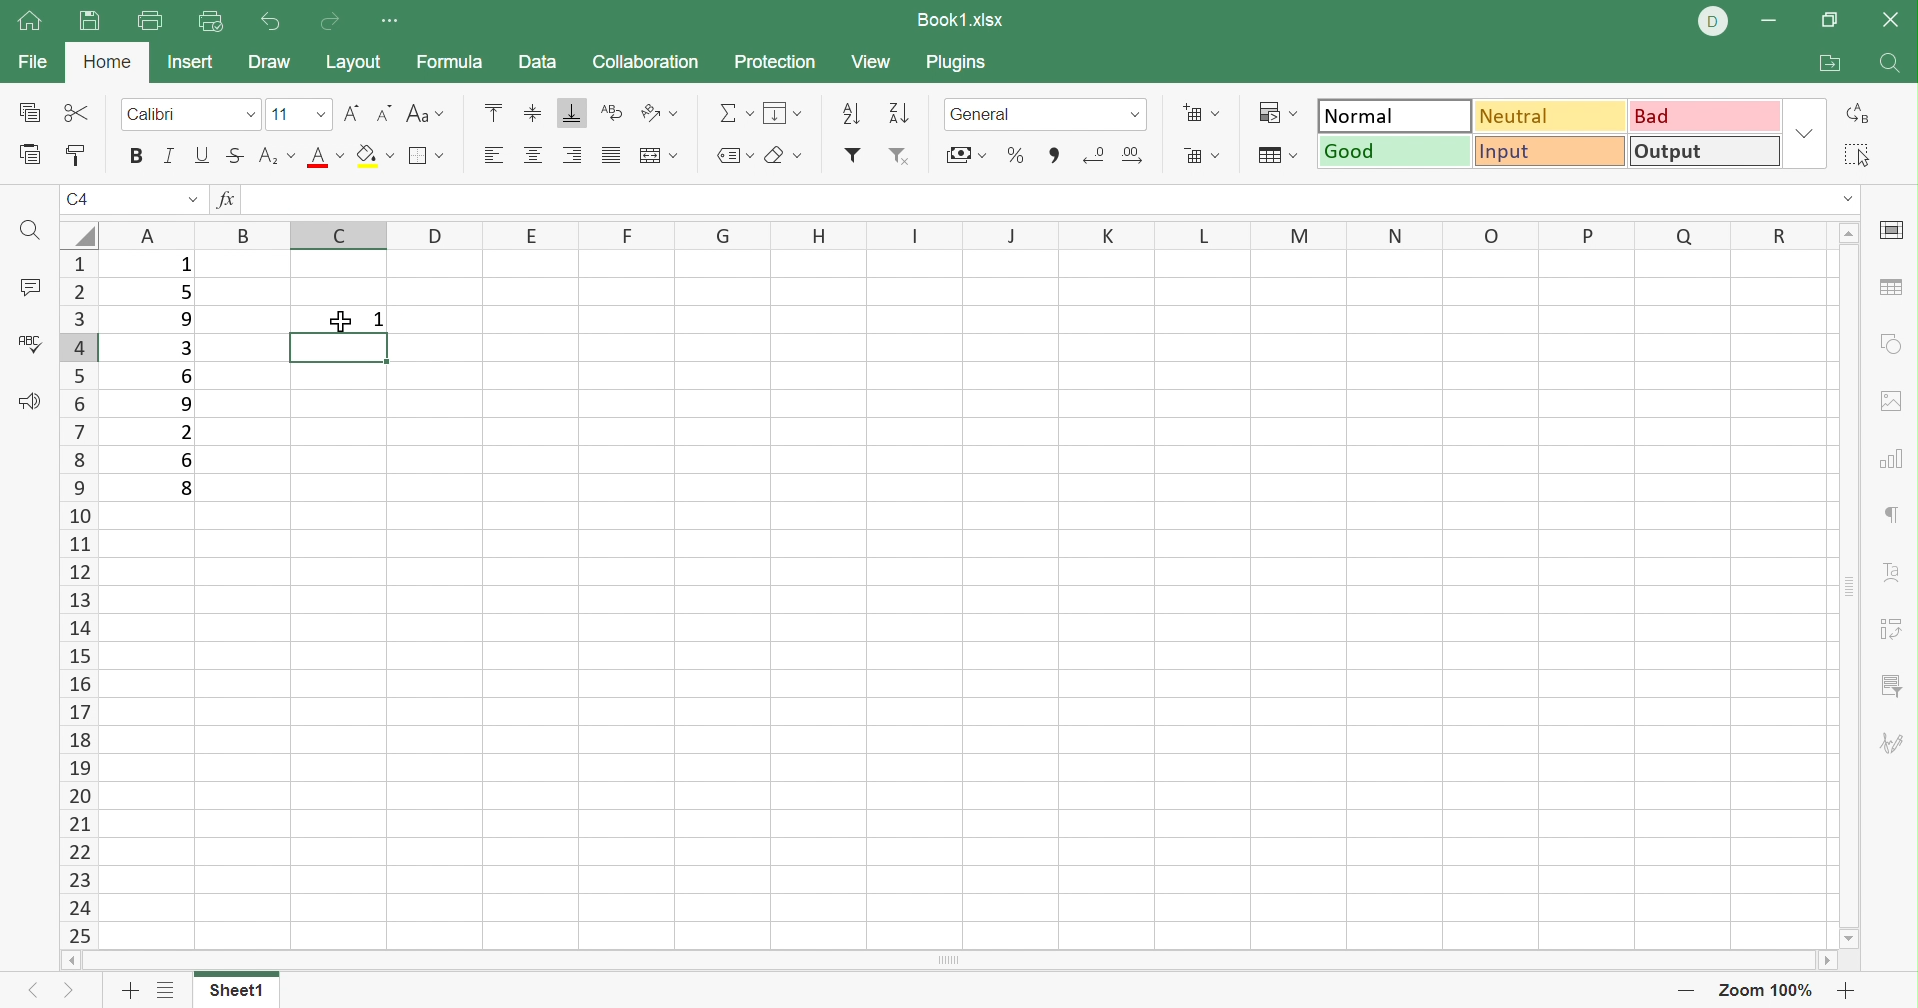  What do you see at coordinates (172, 989) in the screenshot?
I see `List of sheets` at bounding box center [172, 989].